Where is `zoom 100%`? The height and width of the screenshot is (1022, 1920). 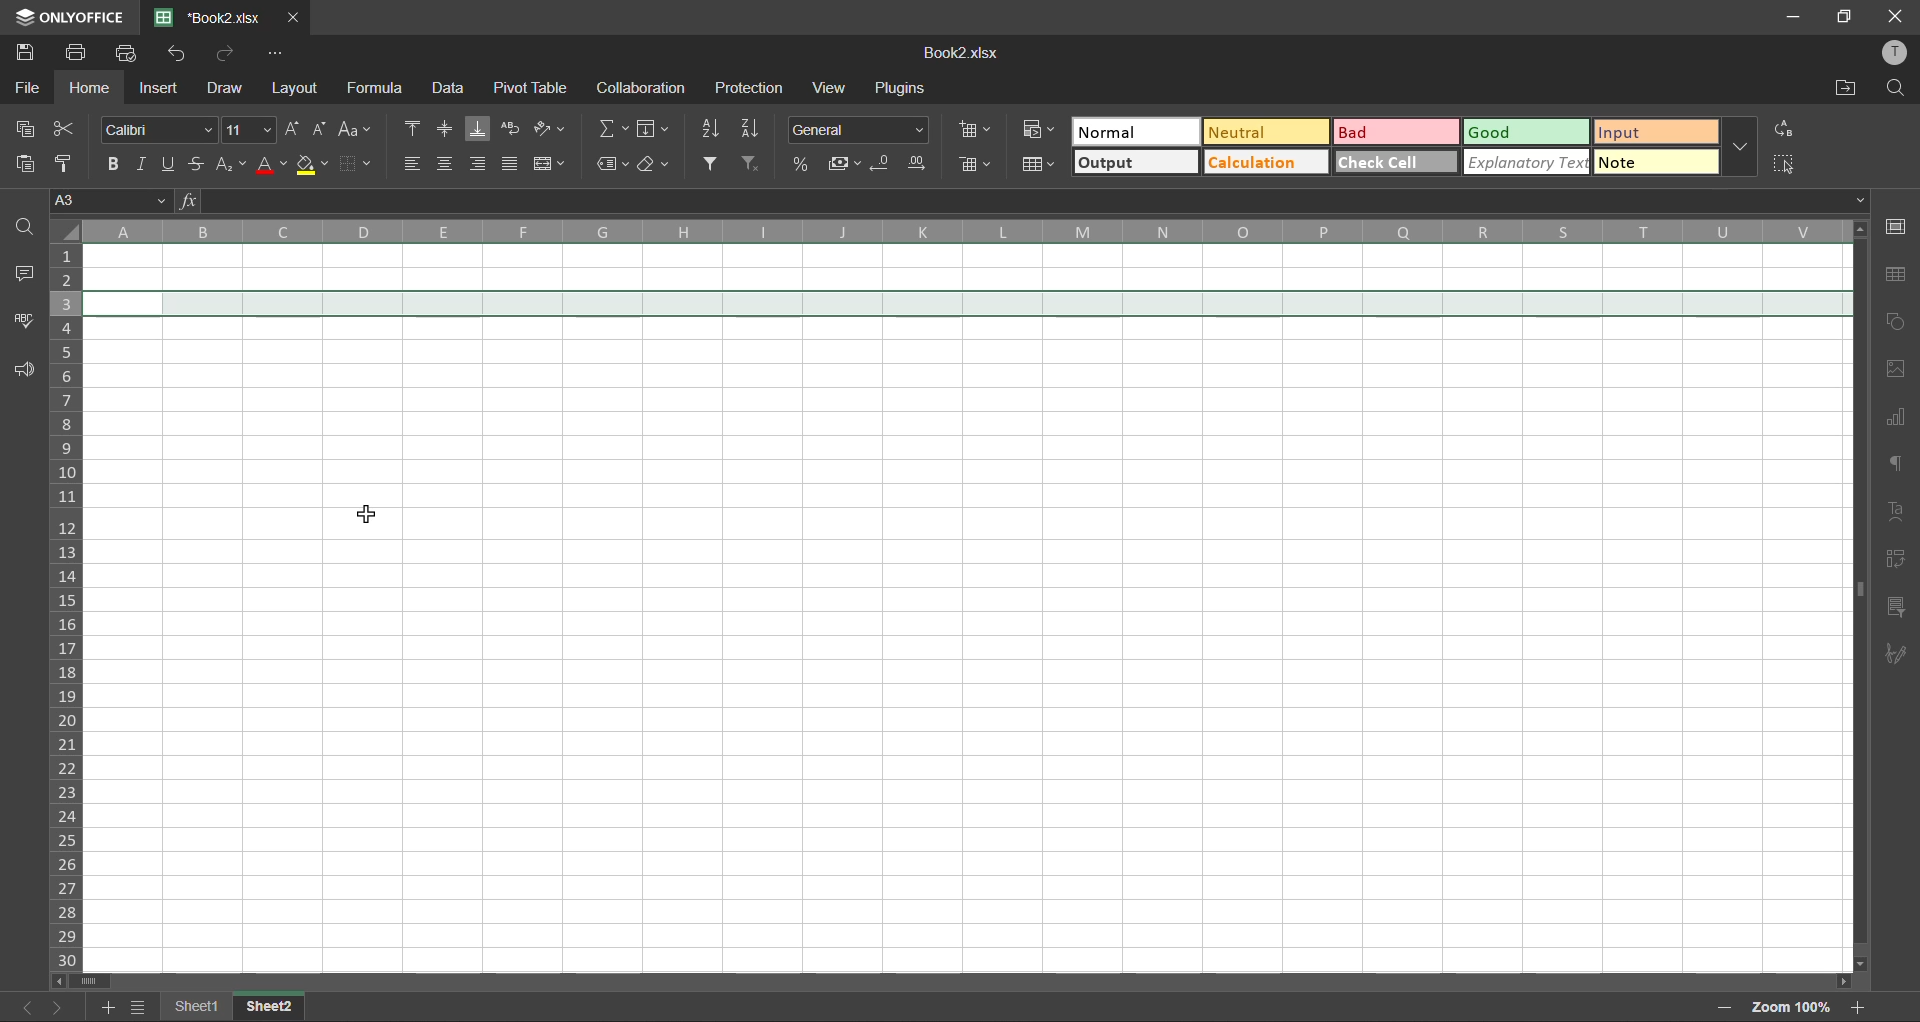 zoom 100% is located at coordinates (1791, 1007).